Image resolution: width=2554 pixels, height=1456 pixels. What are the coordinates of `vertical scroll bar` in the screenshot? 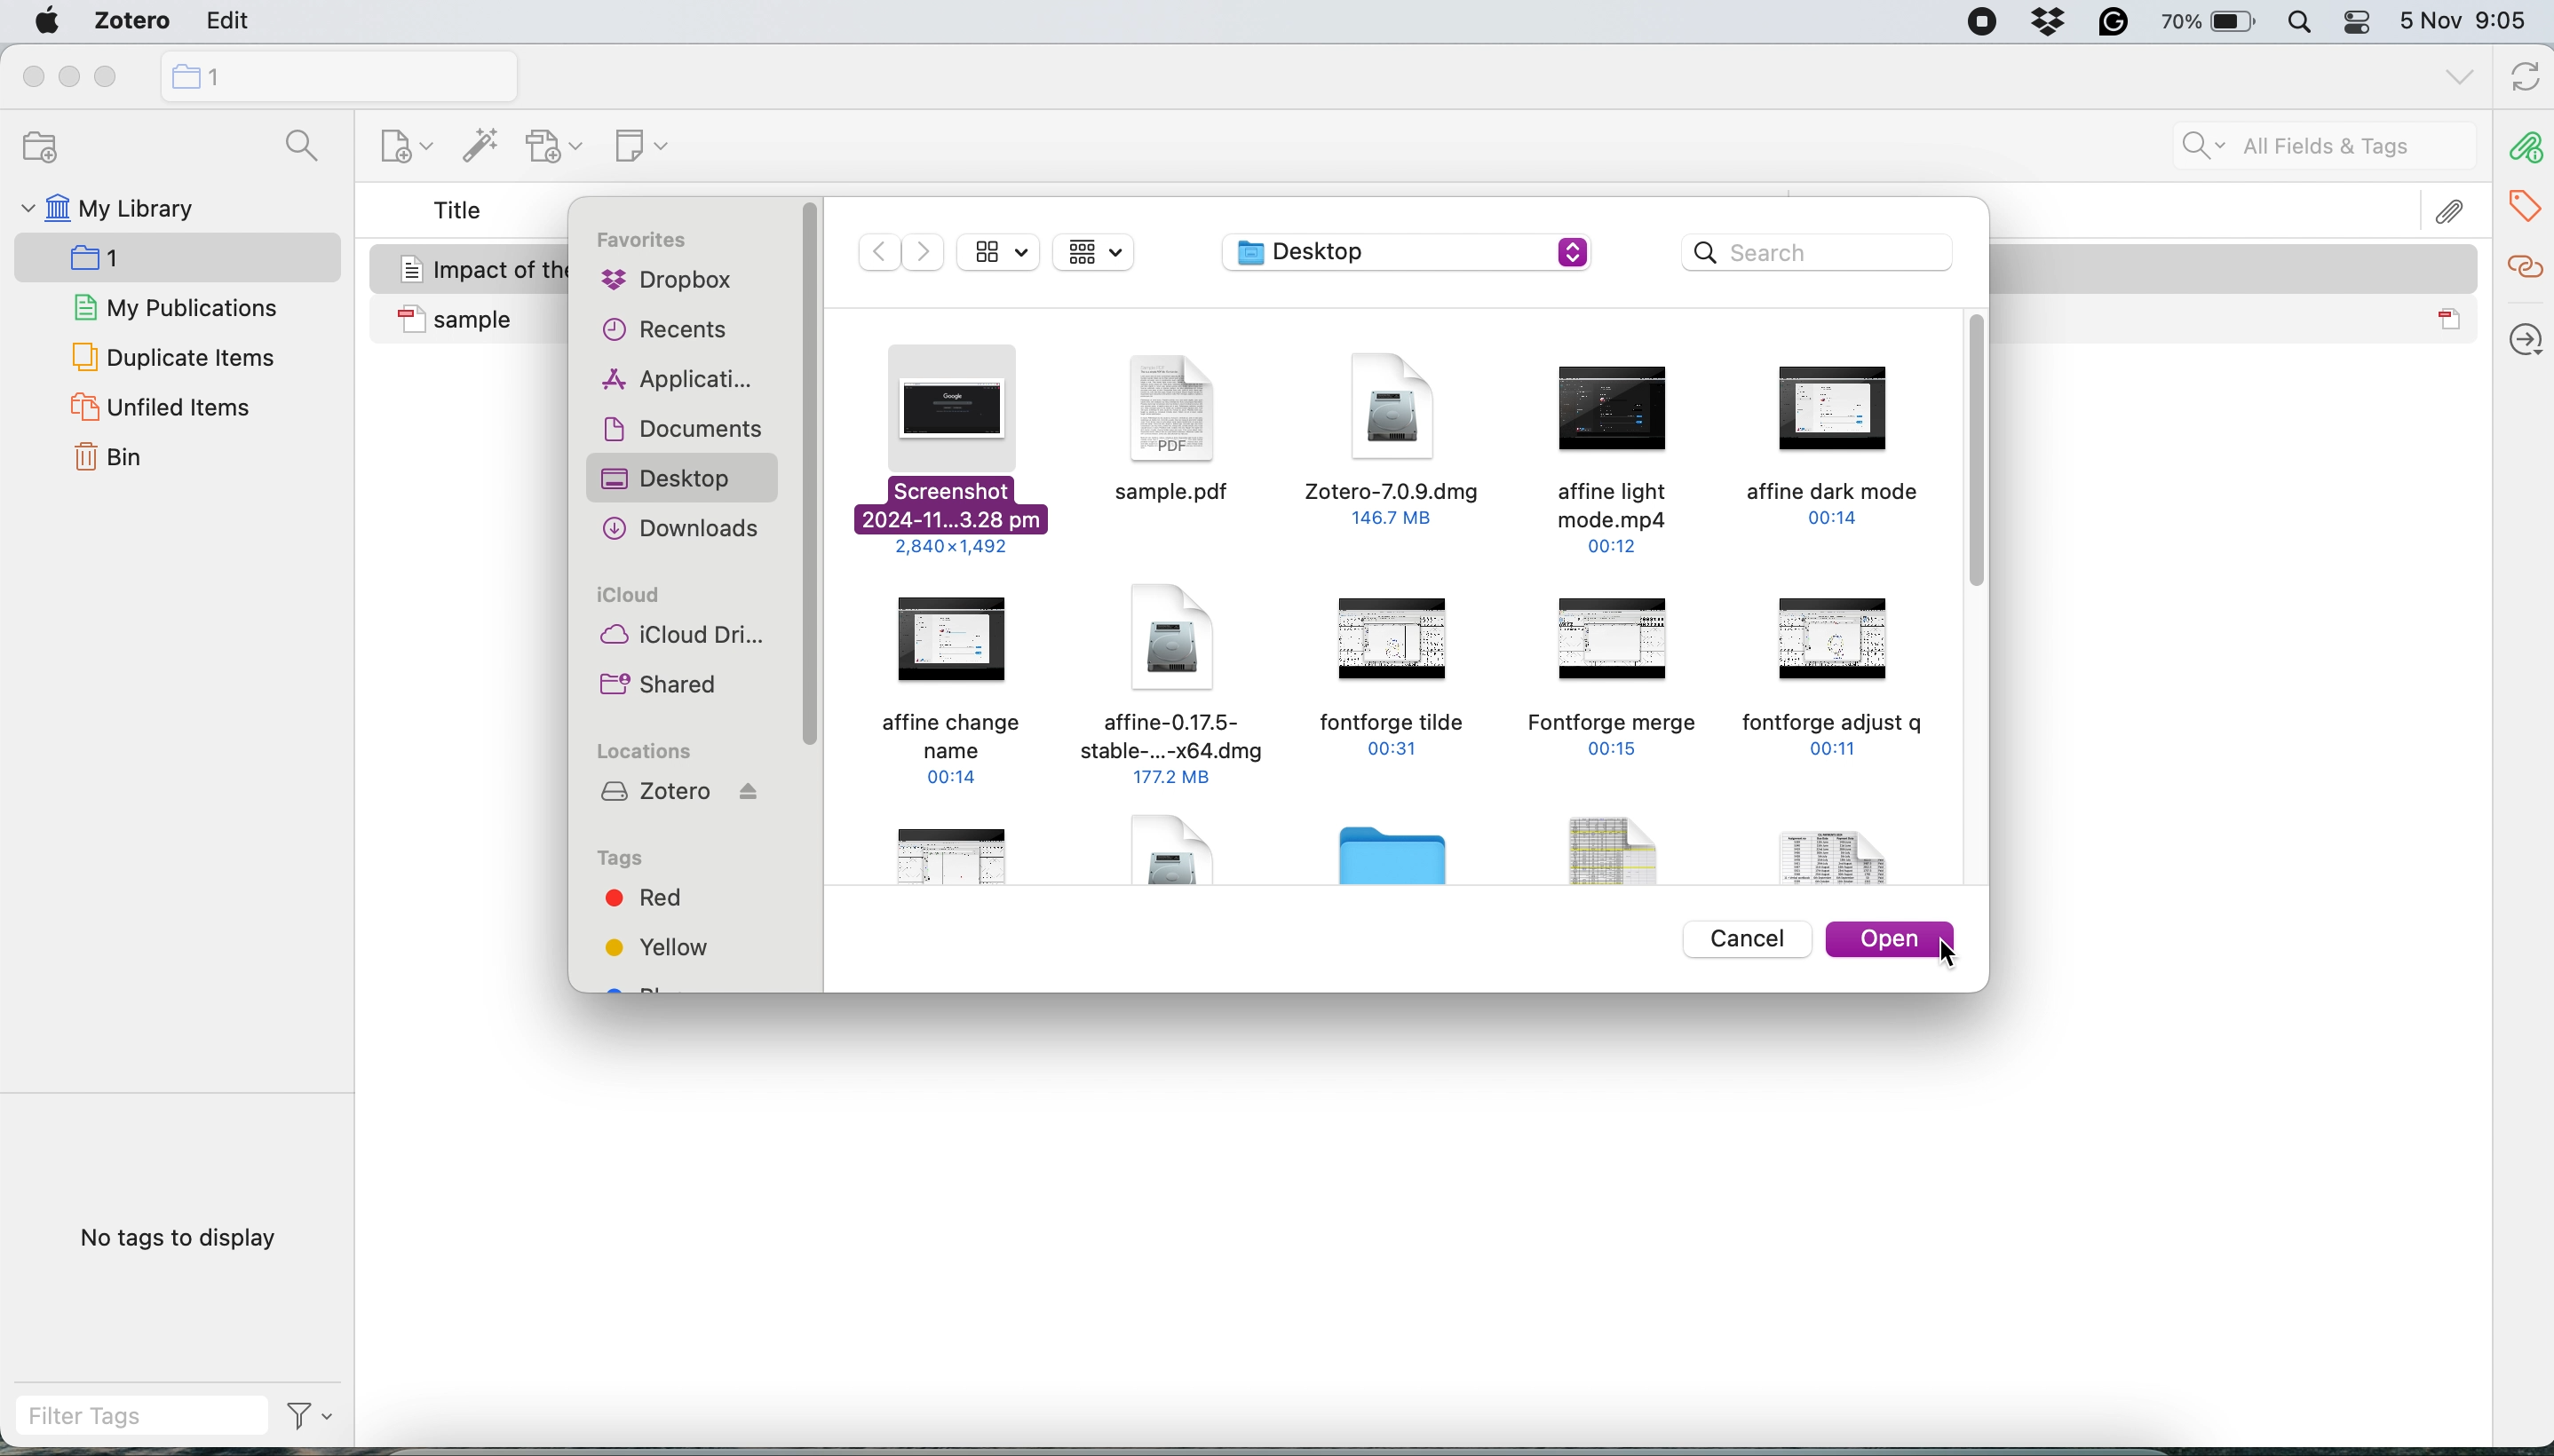 It's located at (1978, 456).